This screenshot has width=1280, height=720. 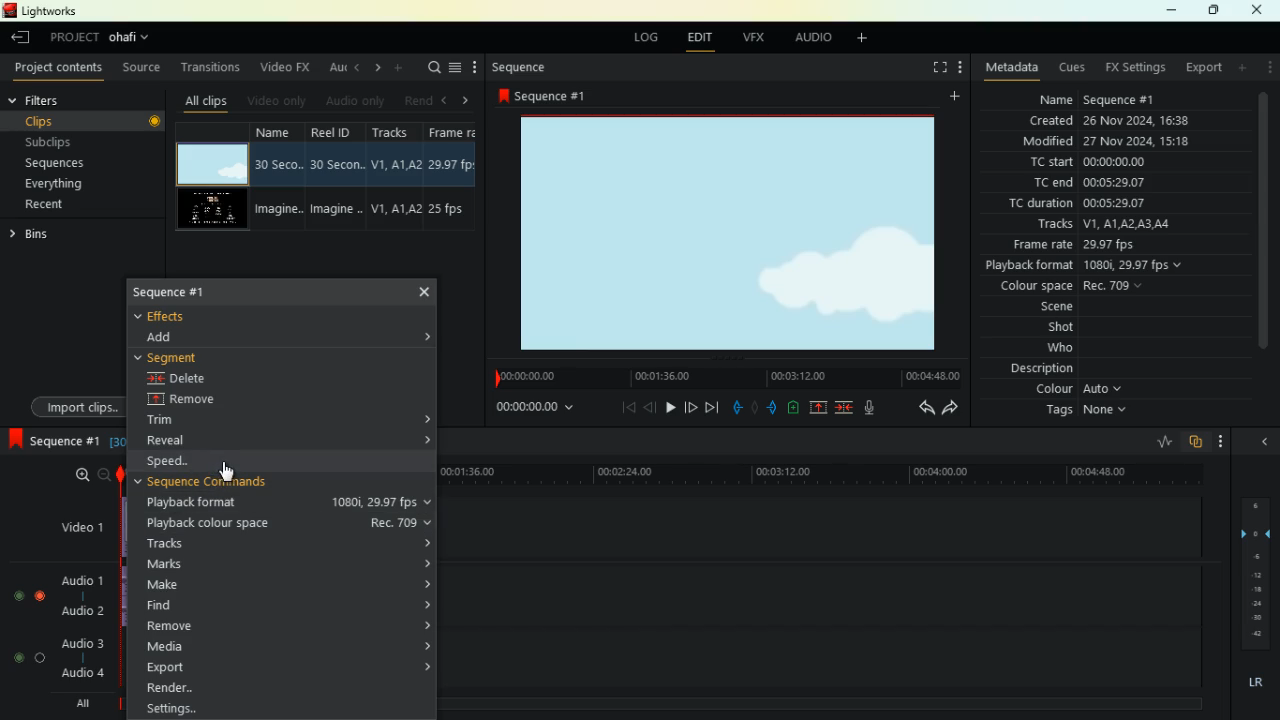 What do you see at coordinates (213, 69) in the screenshot?
I see `transitions` at bounding box center [213, 69].